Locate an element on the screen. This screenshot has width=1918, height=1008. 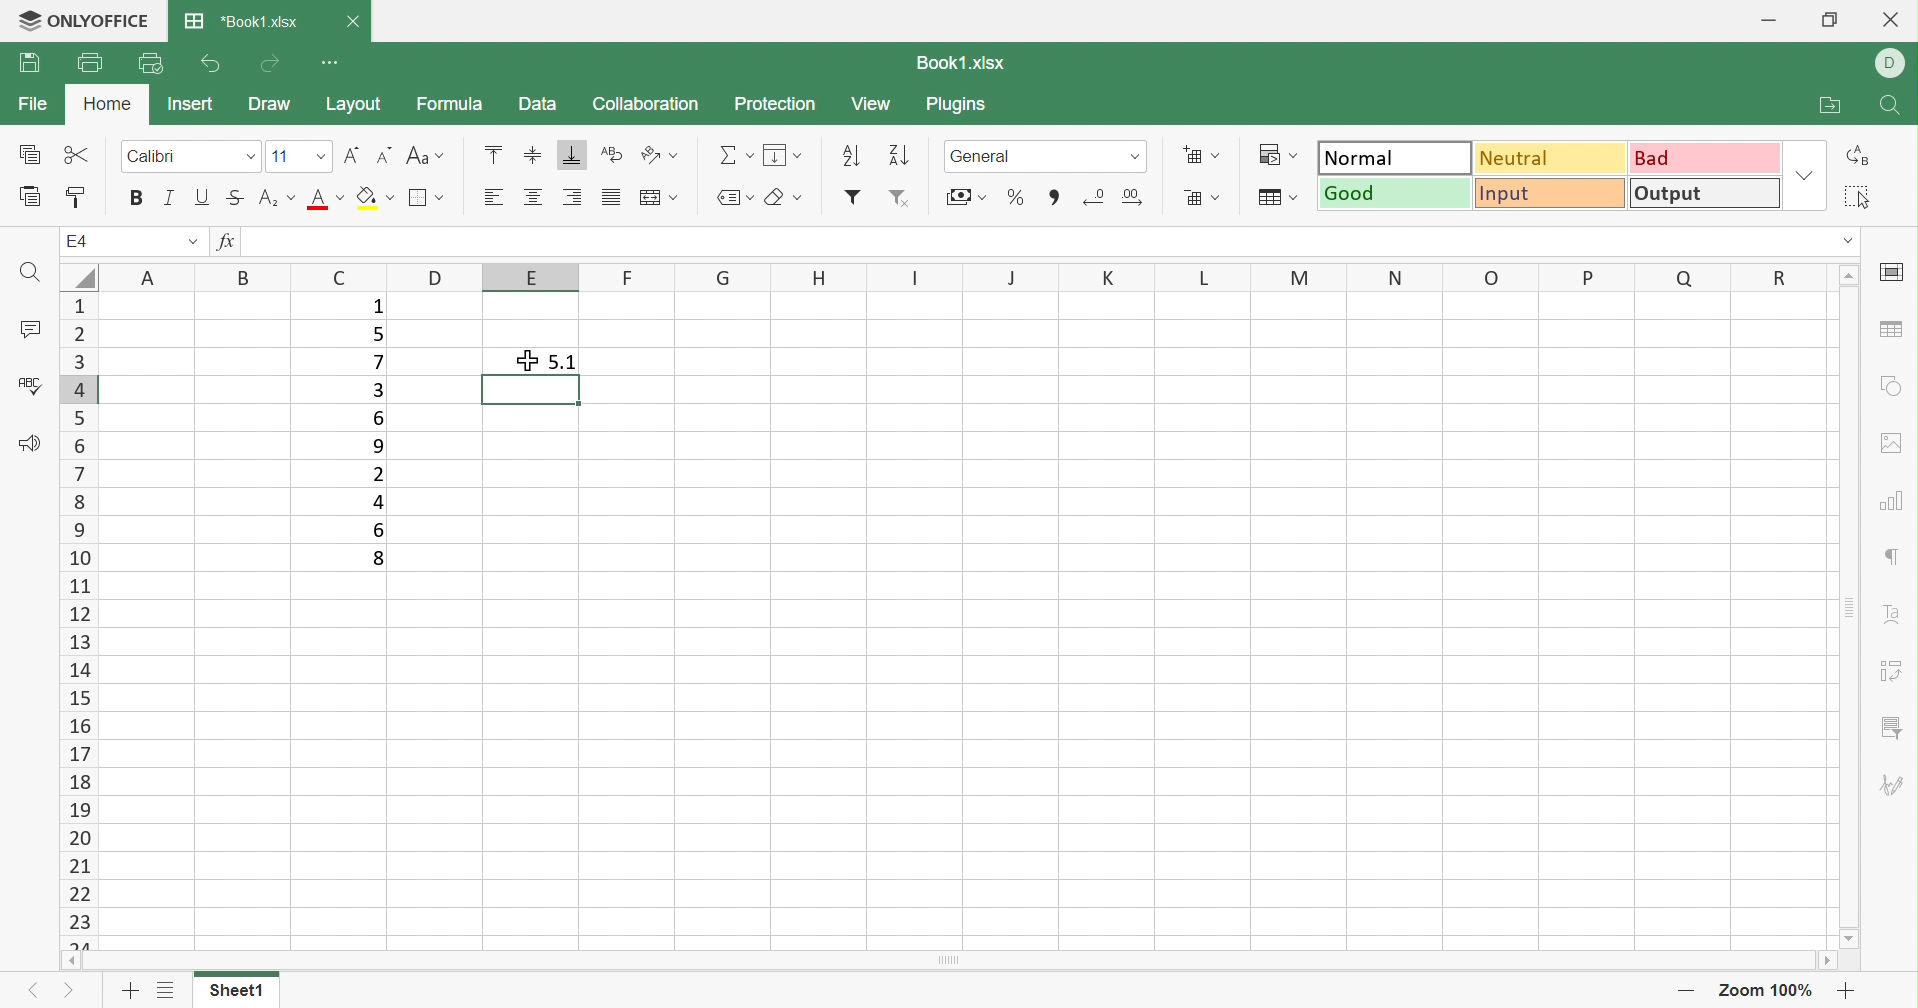
Scroll Right is located at coordinates (1826, 960).